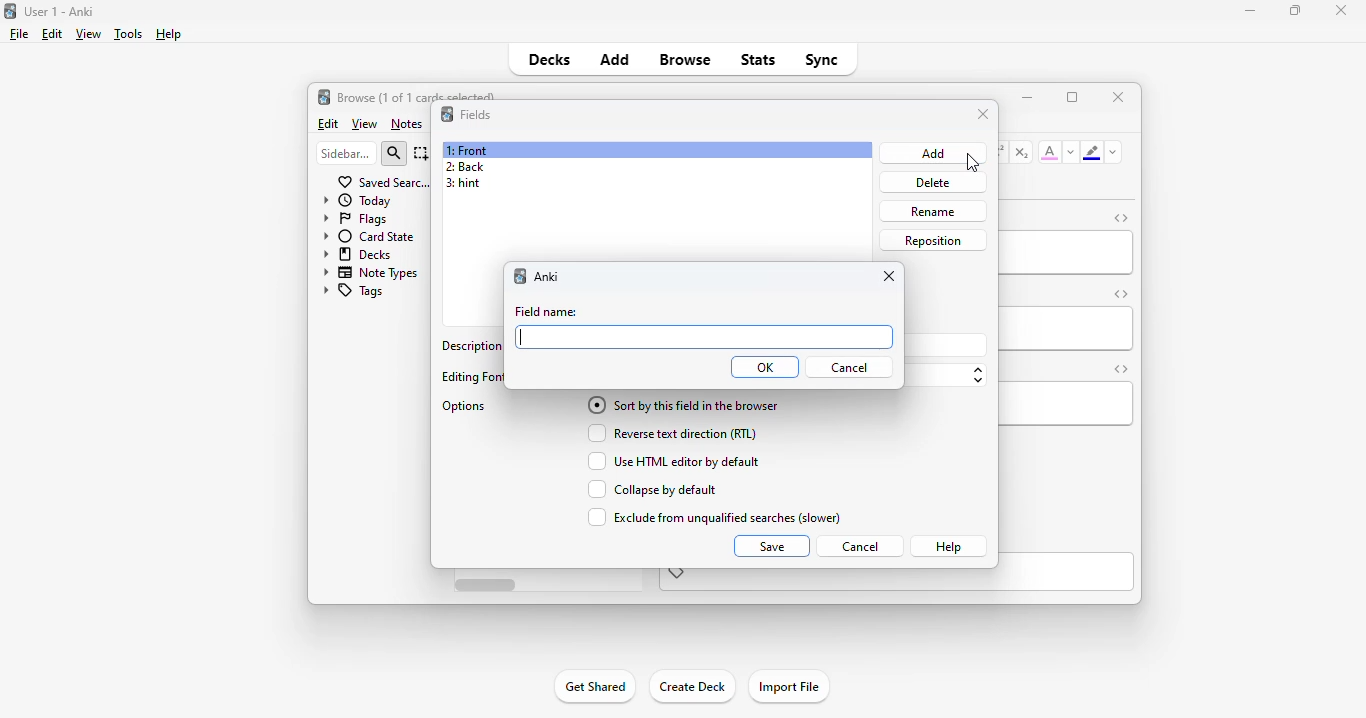 This screenshot has height=718, width=1366. Describe the element at coordinates (52, 34) in the screenshot. I see `edit` at that location.